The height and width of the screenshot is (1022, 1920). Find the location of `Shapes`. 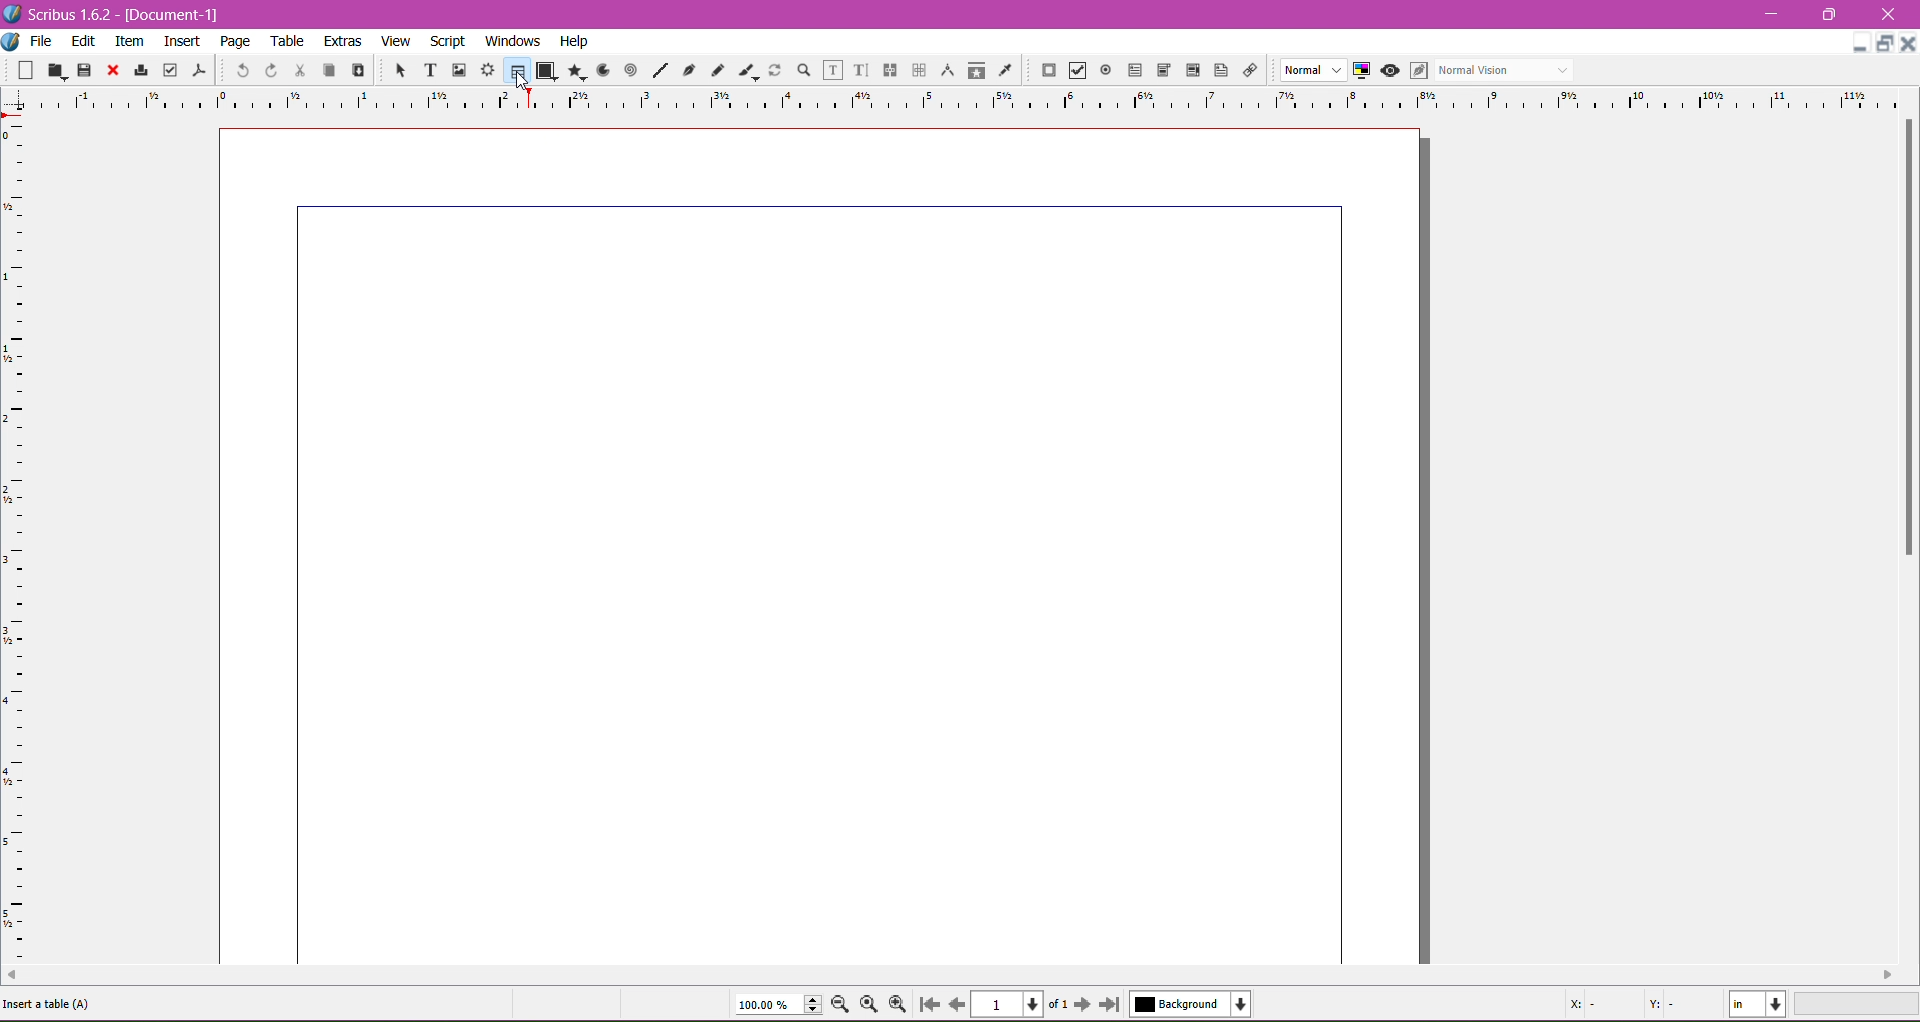

Shapes is located at coordinates (545, 70).